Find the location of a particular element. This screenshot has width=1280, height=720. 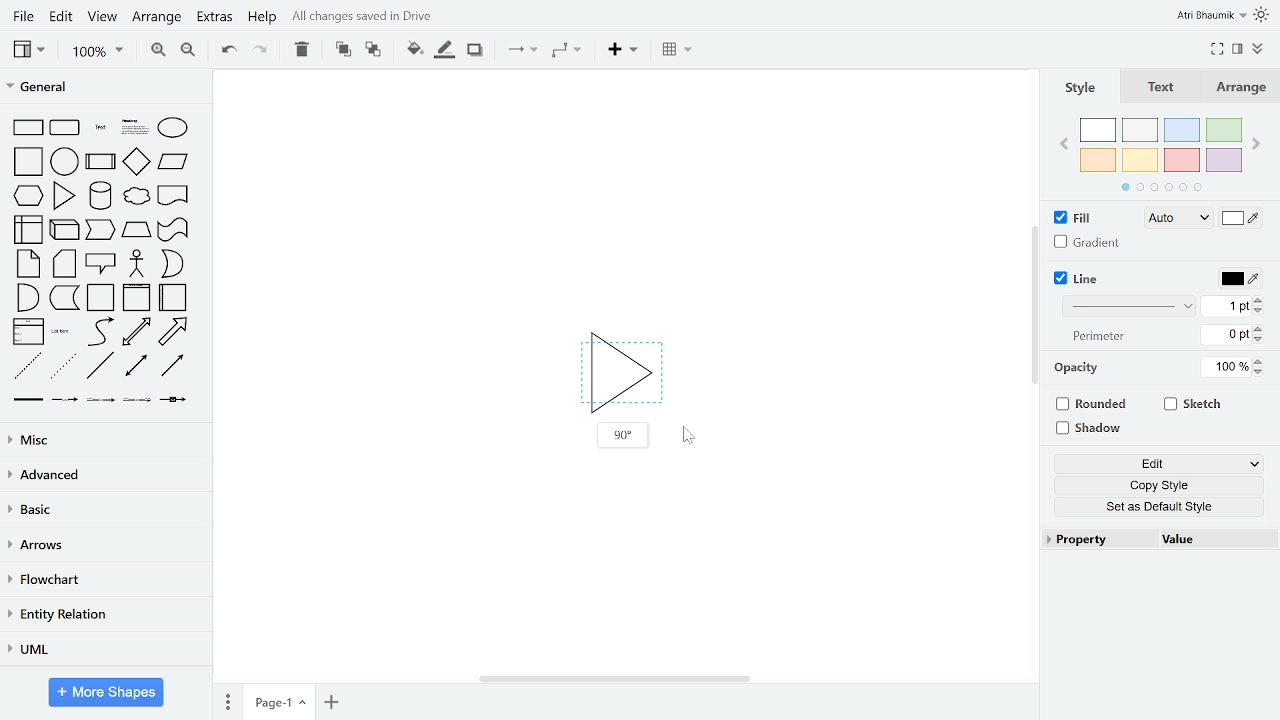

full screen is located at coordinates (1218, 47).